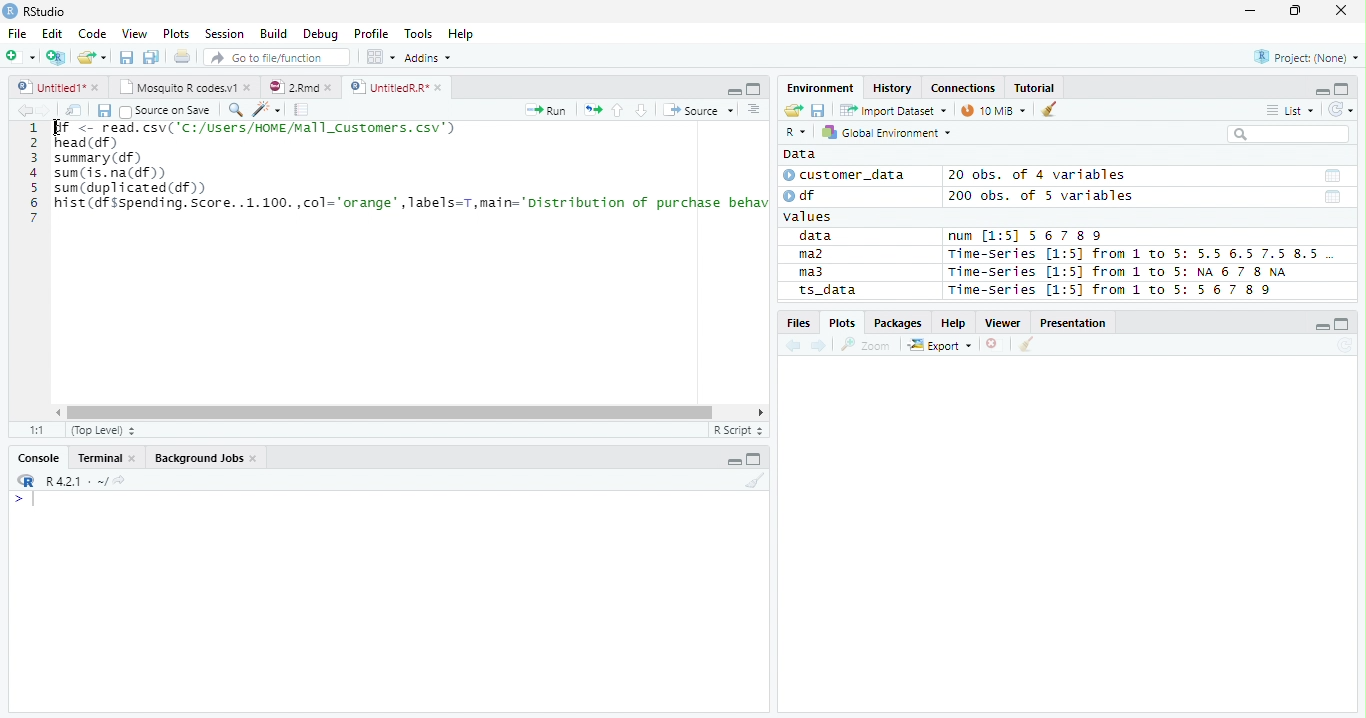  What do you see at coordinates (94, 34) in the screenshot?
I see `Code` at bounding box center [94, 34].